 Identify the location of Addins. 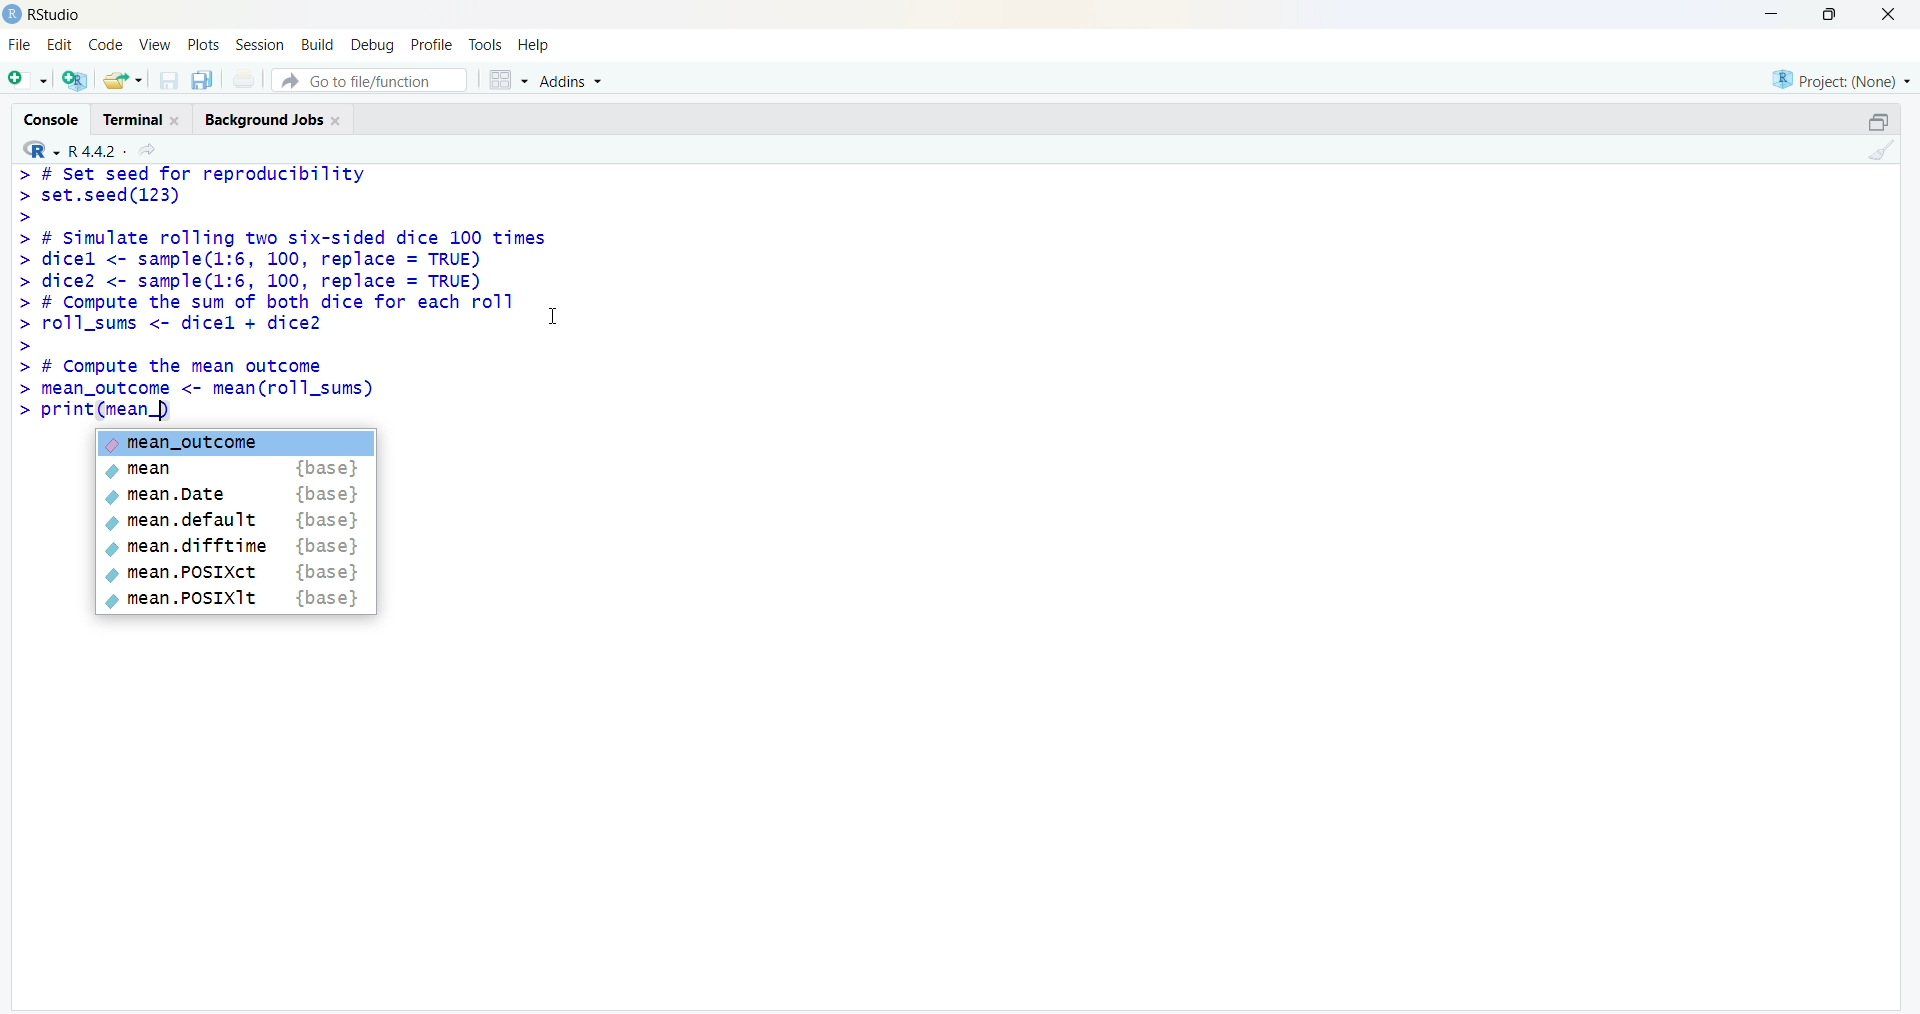
(573, 81).